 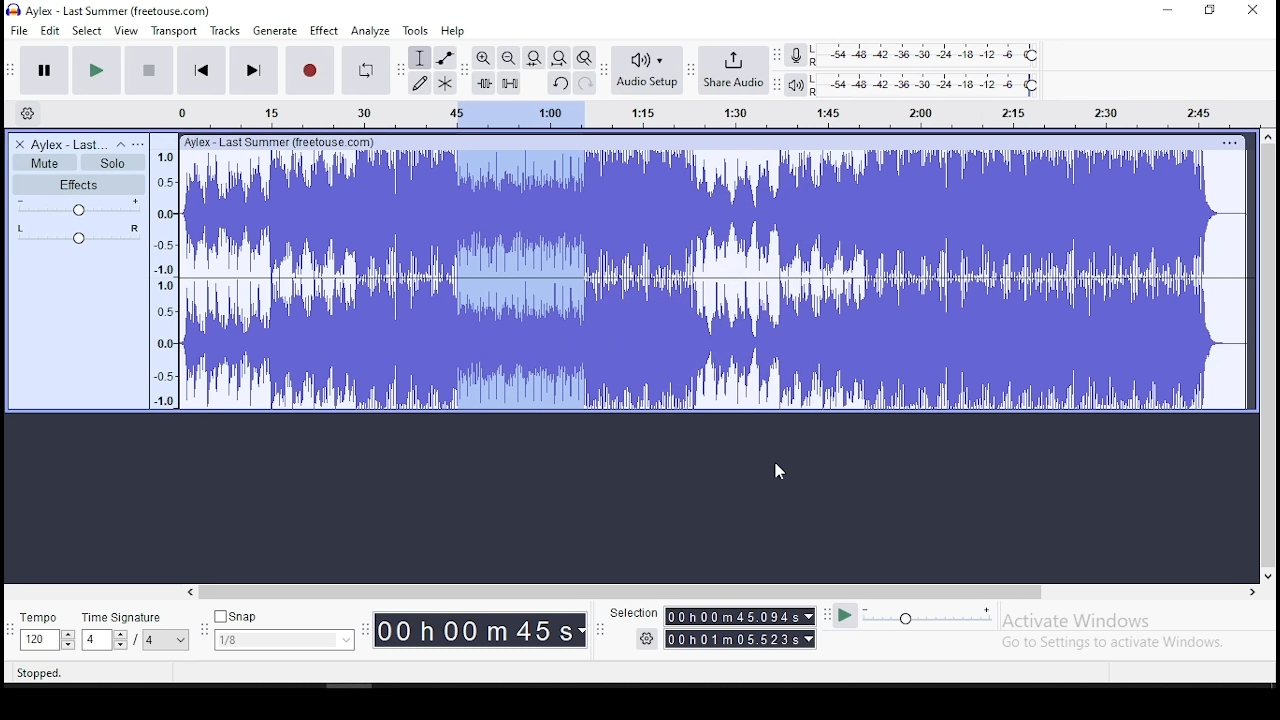 What do you see at coordinates (722, 593) in the screenshot?
I see `scroll bar` at bounding box center [722, 593].